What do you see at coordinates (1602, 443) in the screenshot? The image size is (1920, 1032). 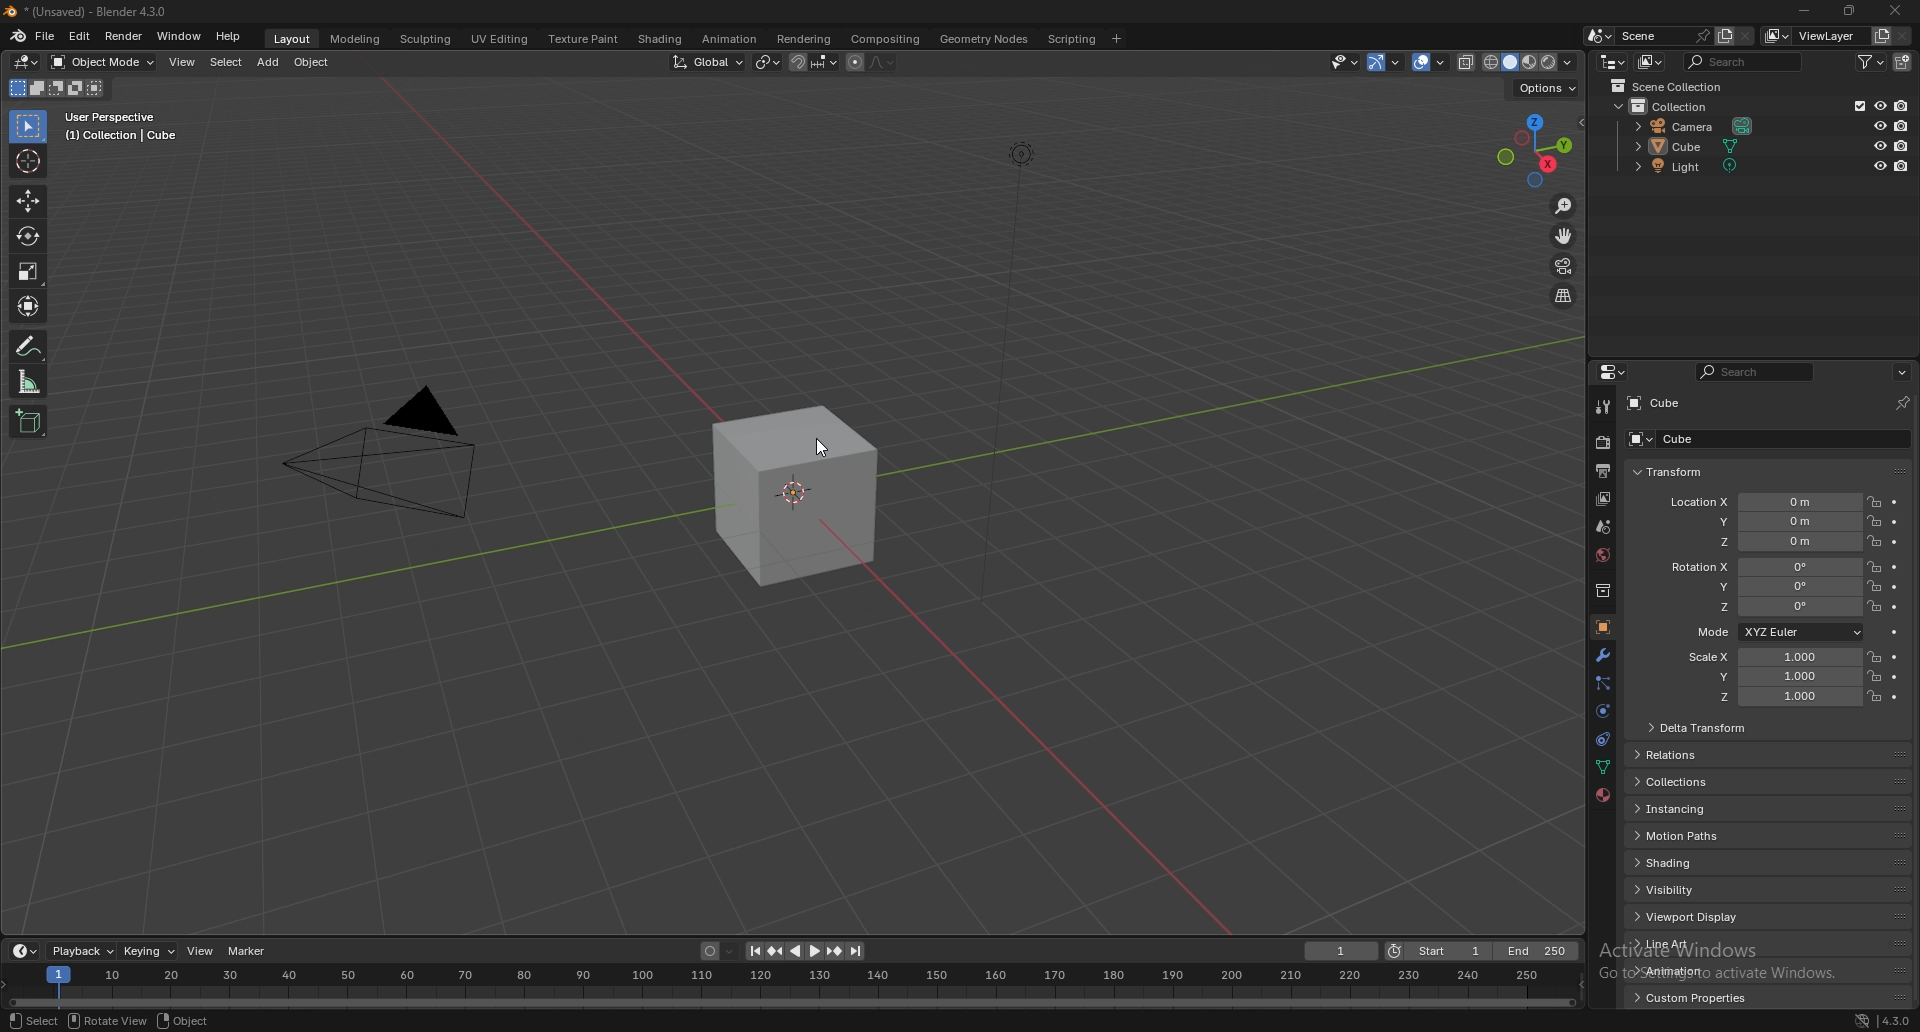 I see `render` at bounding box center [1602, 443].